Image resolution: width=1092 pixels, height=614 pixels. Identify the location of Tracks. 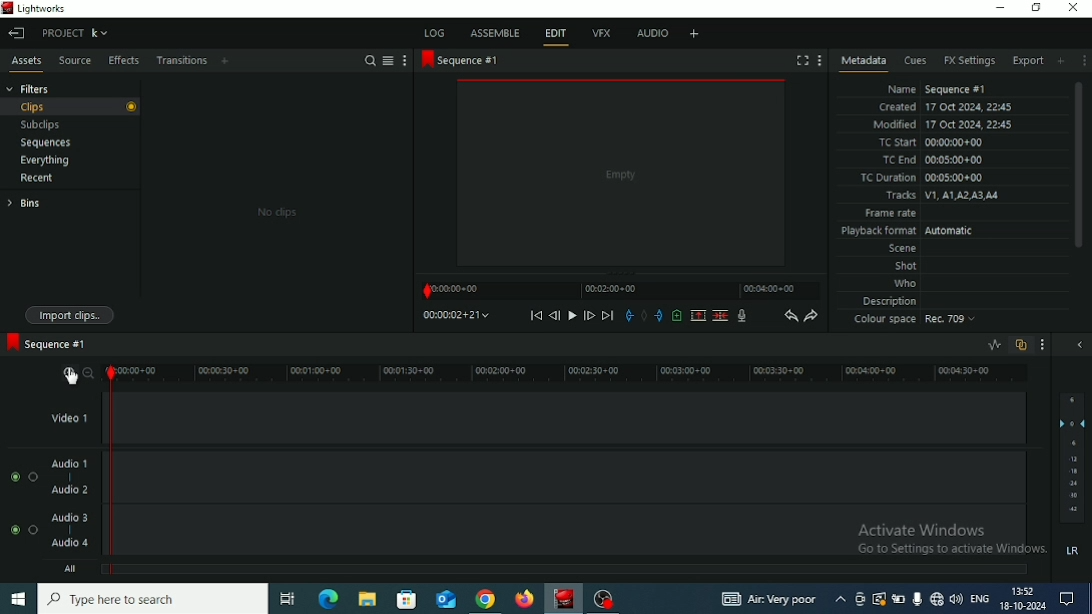
(941, 196).